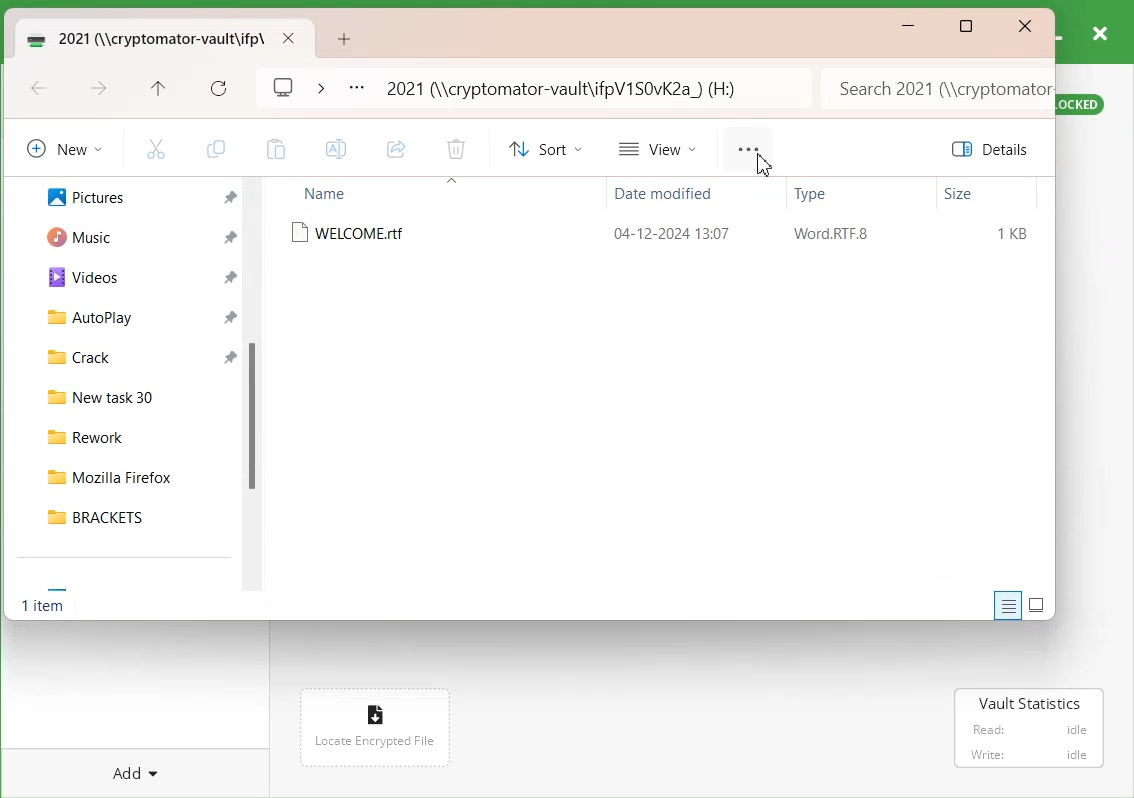  What do you see at coordinates (77, 195) in the screenshot?
I see `Pictures` at bounding box center [77, 195].